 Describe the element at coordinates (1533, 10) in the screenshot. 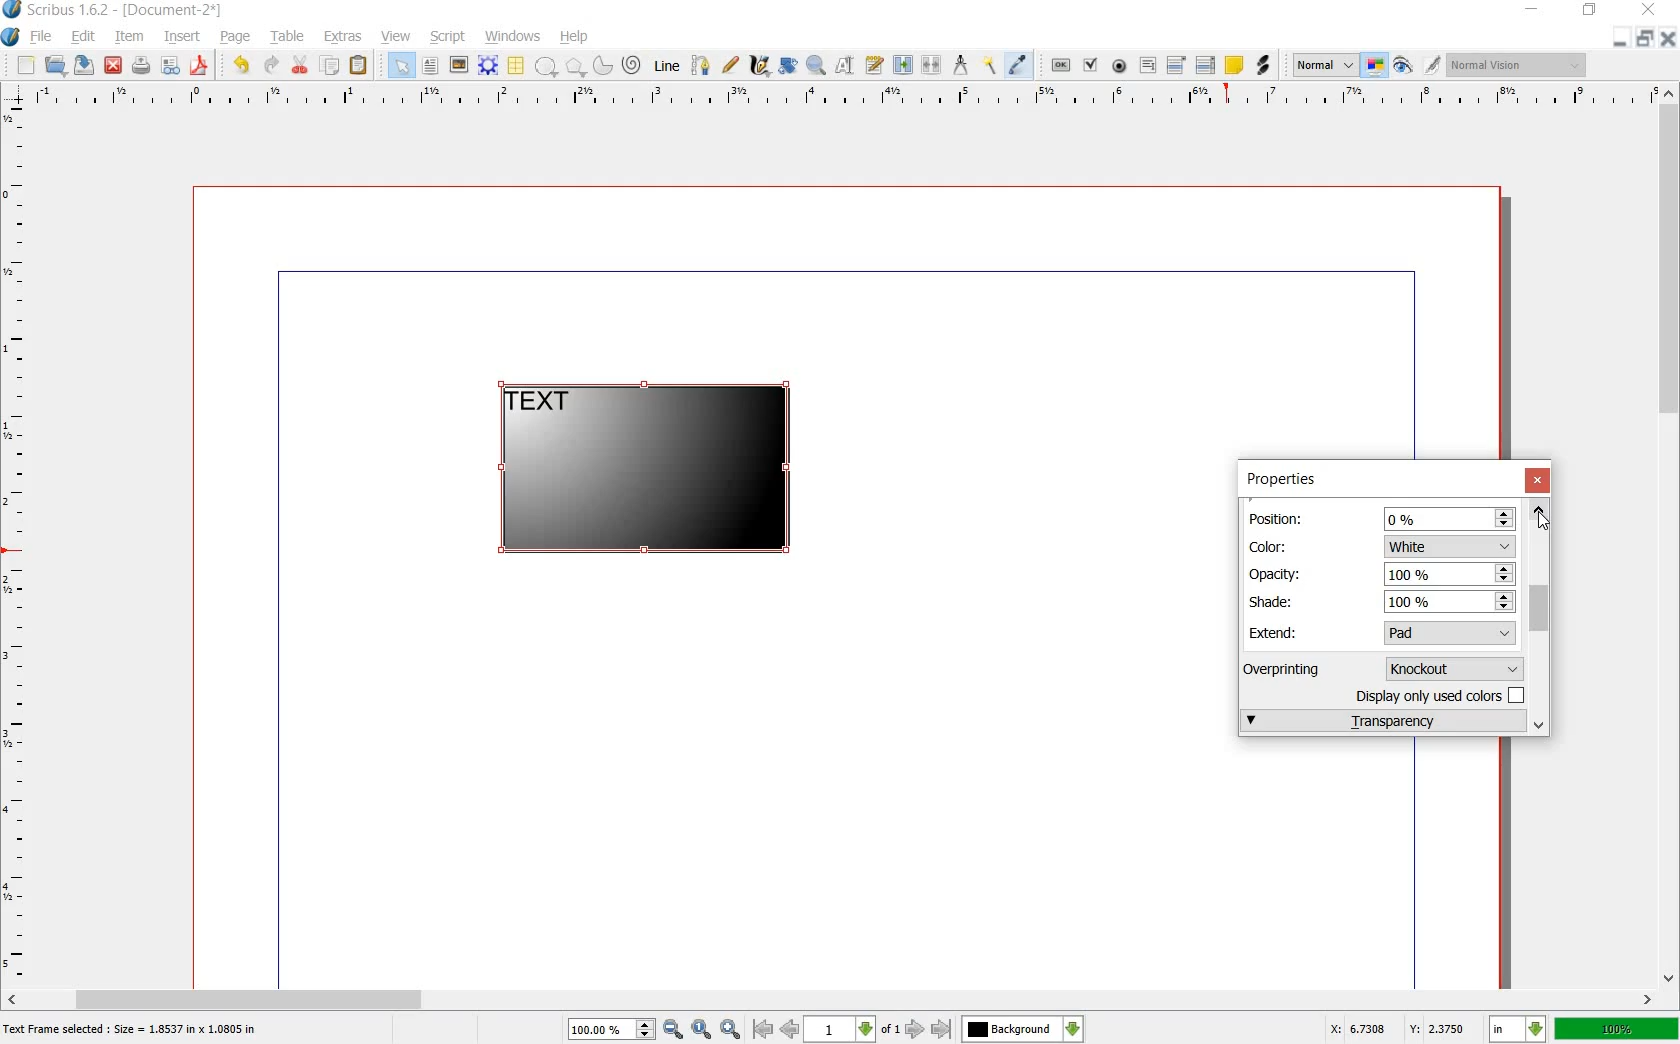

I see `minimize` at that location.